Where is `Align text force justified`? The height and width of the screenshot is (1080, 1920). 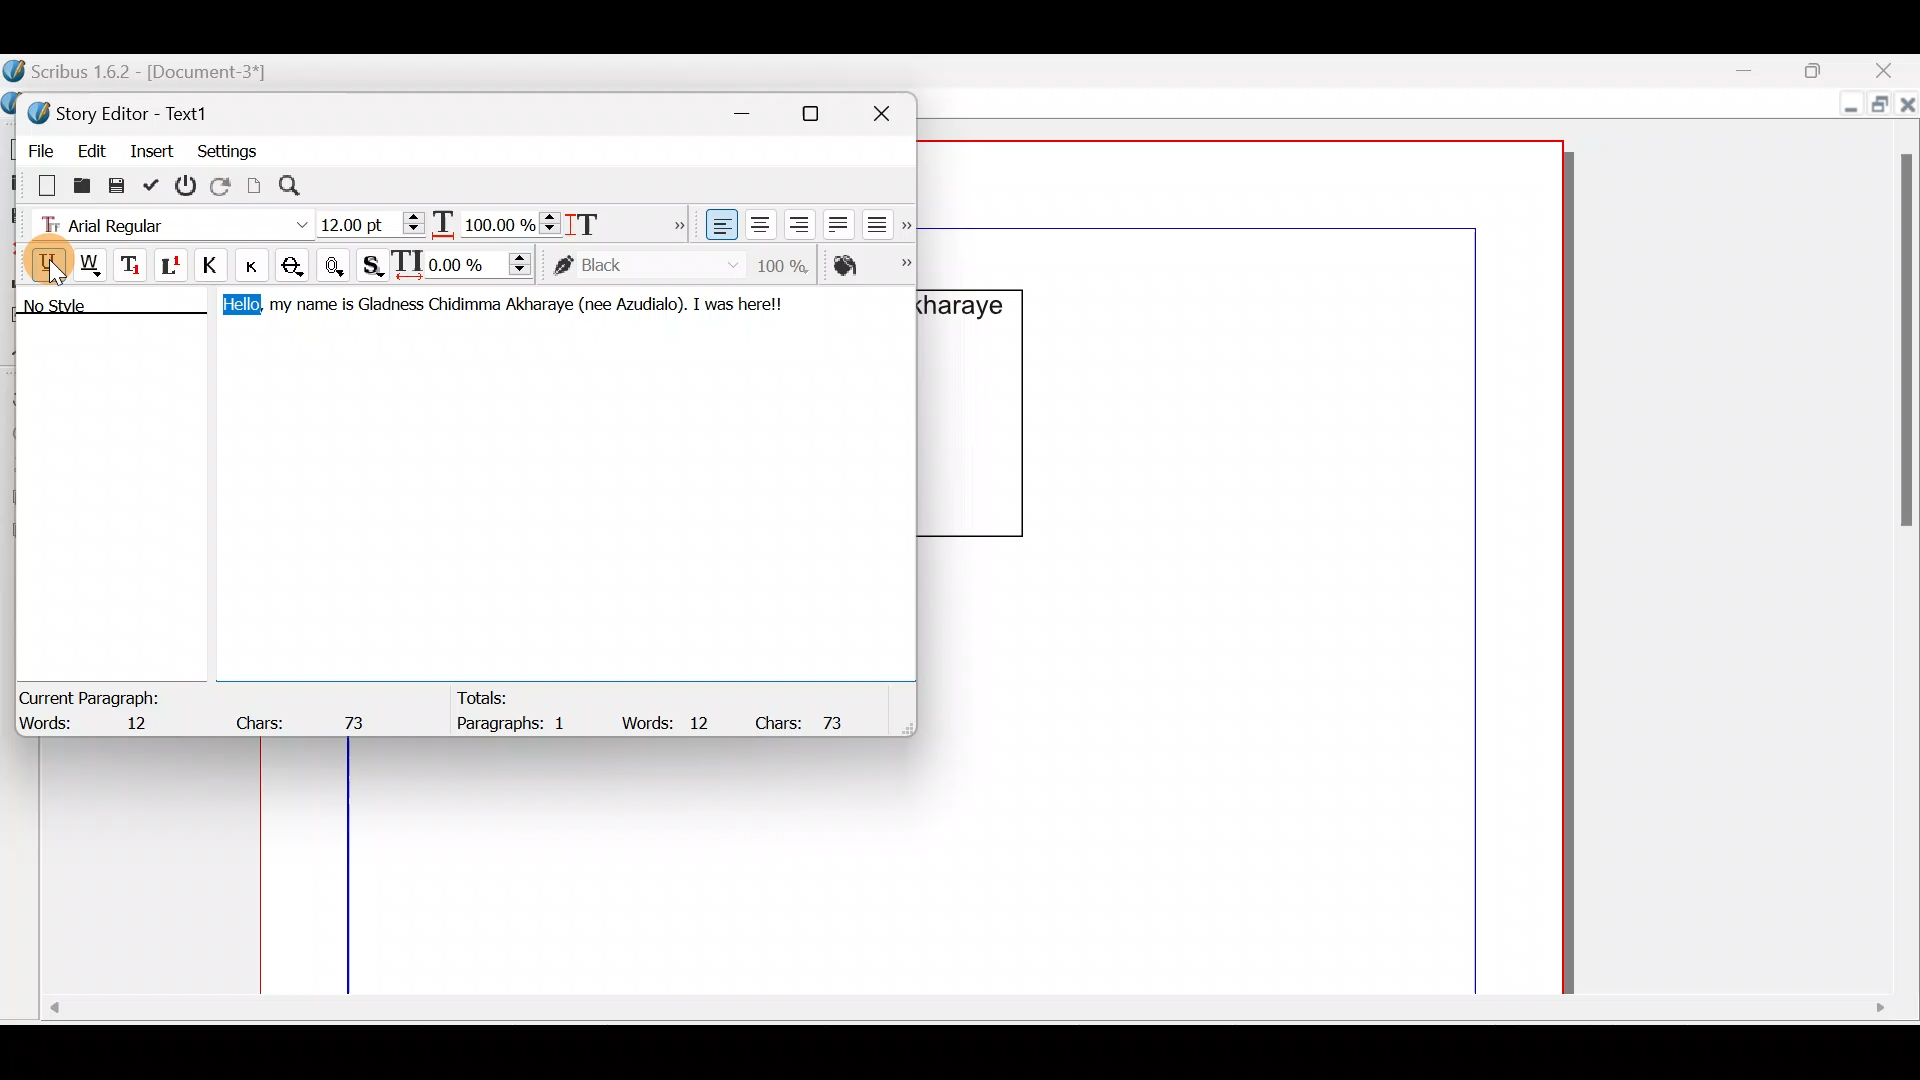 Align text force justified is located at coordinates (883, 220).